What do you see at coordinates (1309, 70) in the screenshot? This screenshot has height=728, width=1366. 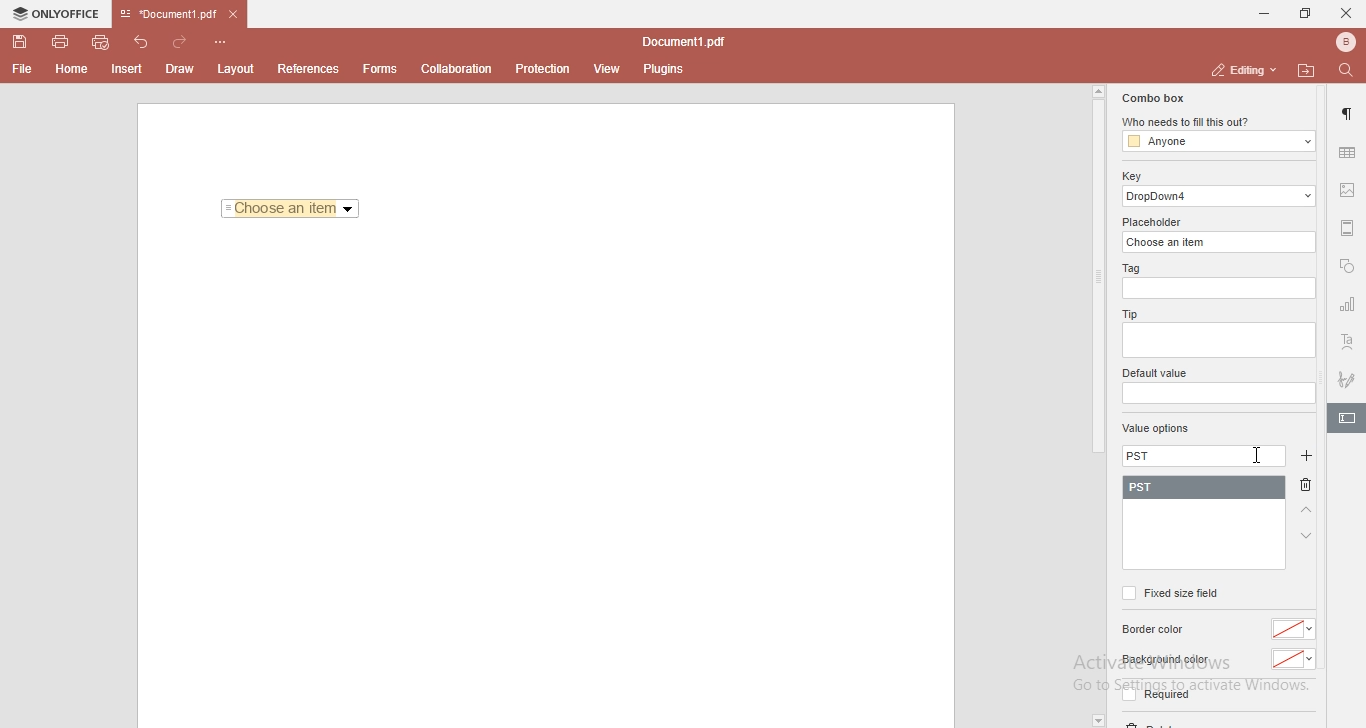 I see `open file location` at bounding box center [1309, 70].